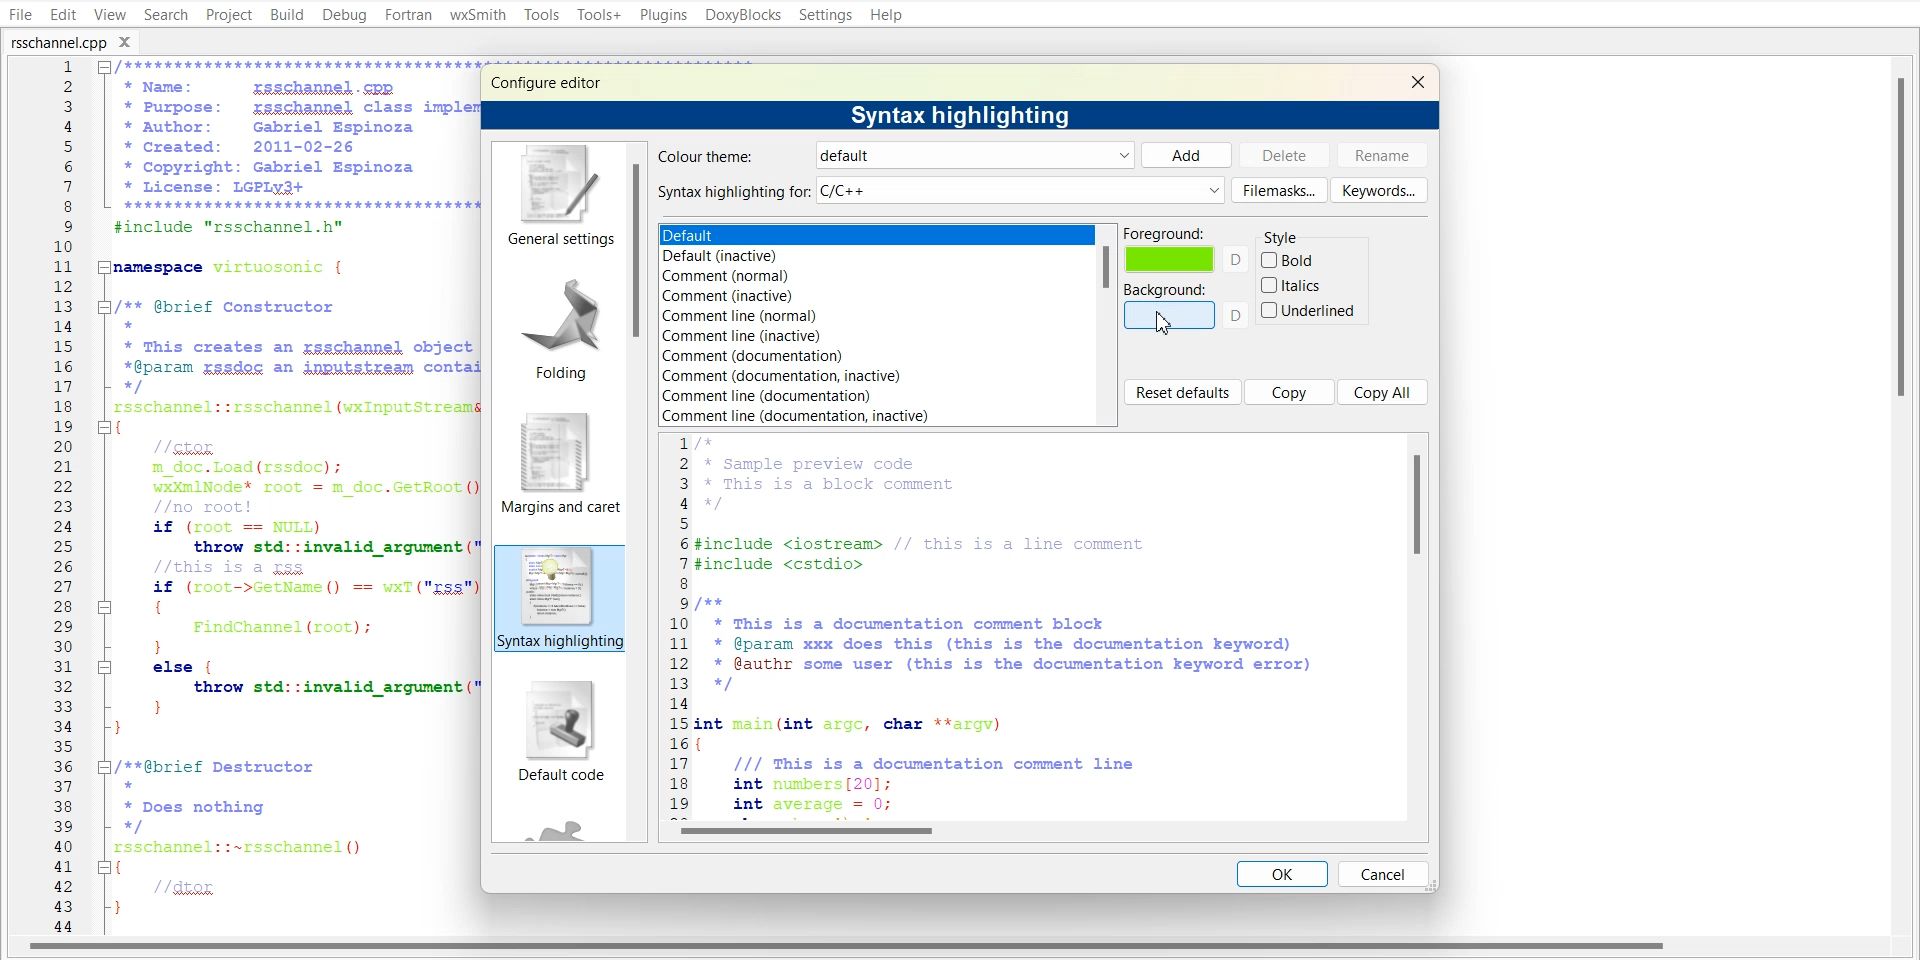 The height and width of the screenshot is (960, 1920). Describe the element at coordinates (639, 492) in the screenshot. I see `Vertical scroll bar` at that location.